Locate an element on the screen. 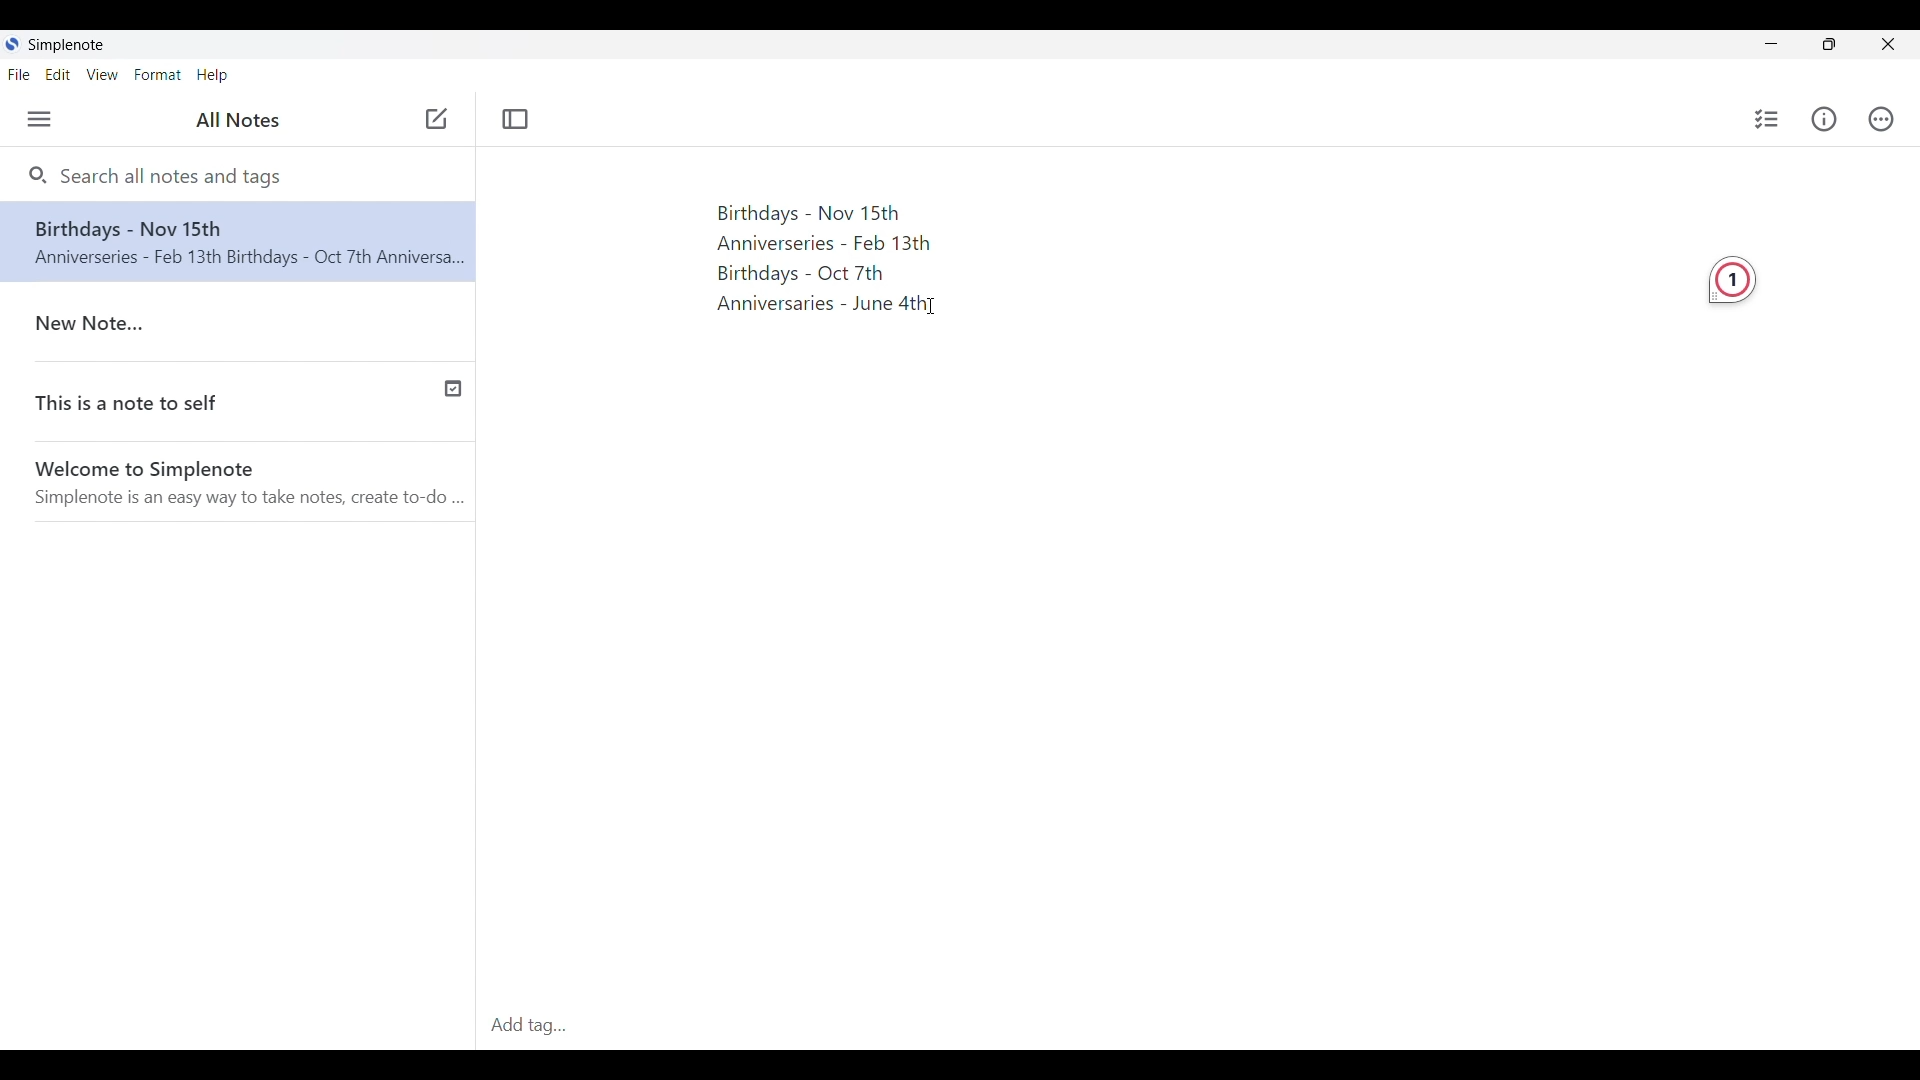  Format menu is located at coordinates (157, 74).